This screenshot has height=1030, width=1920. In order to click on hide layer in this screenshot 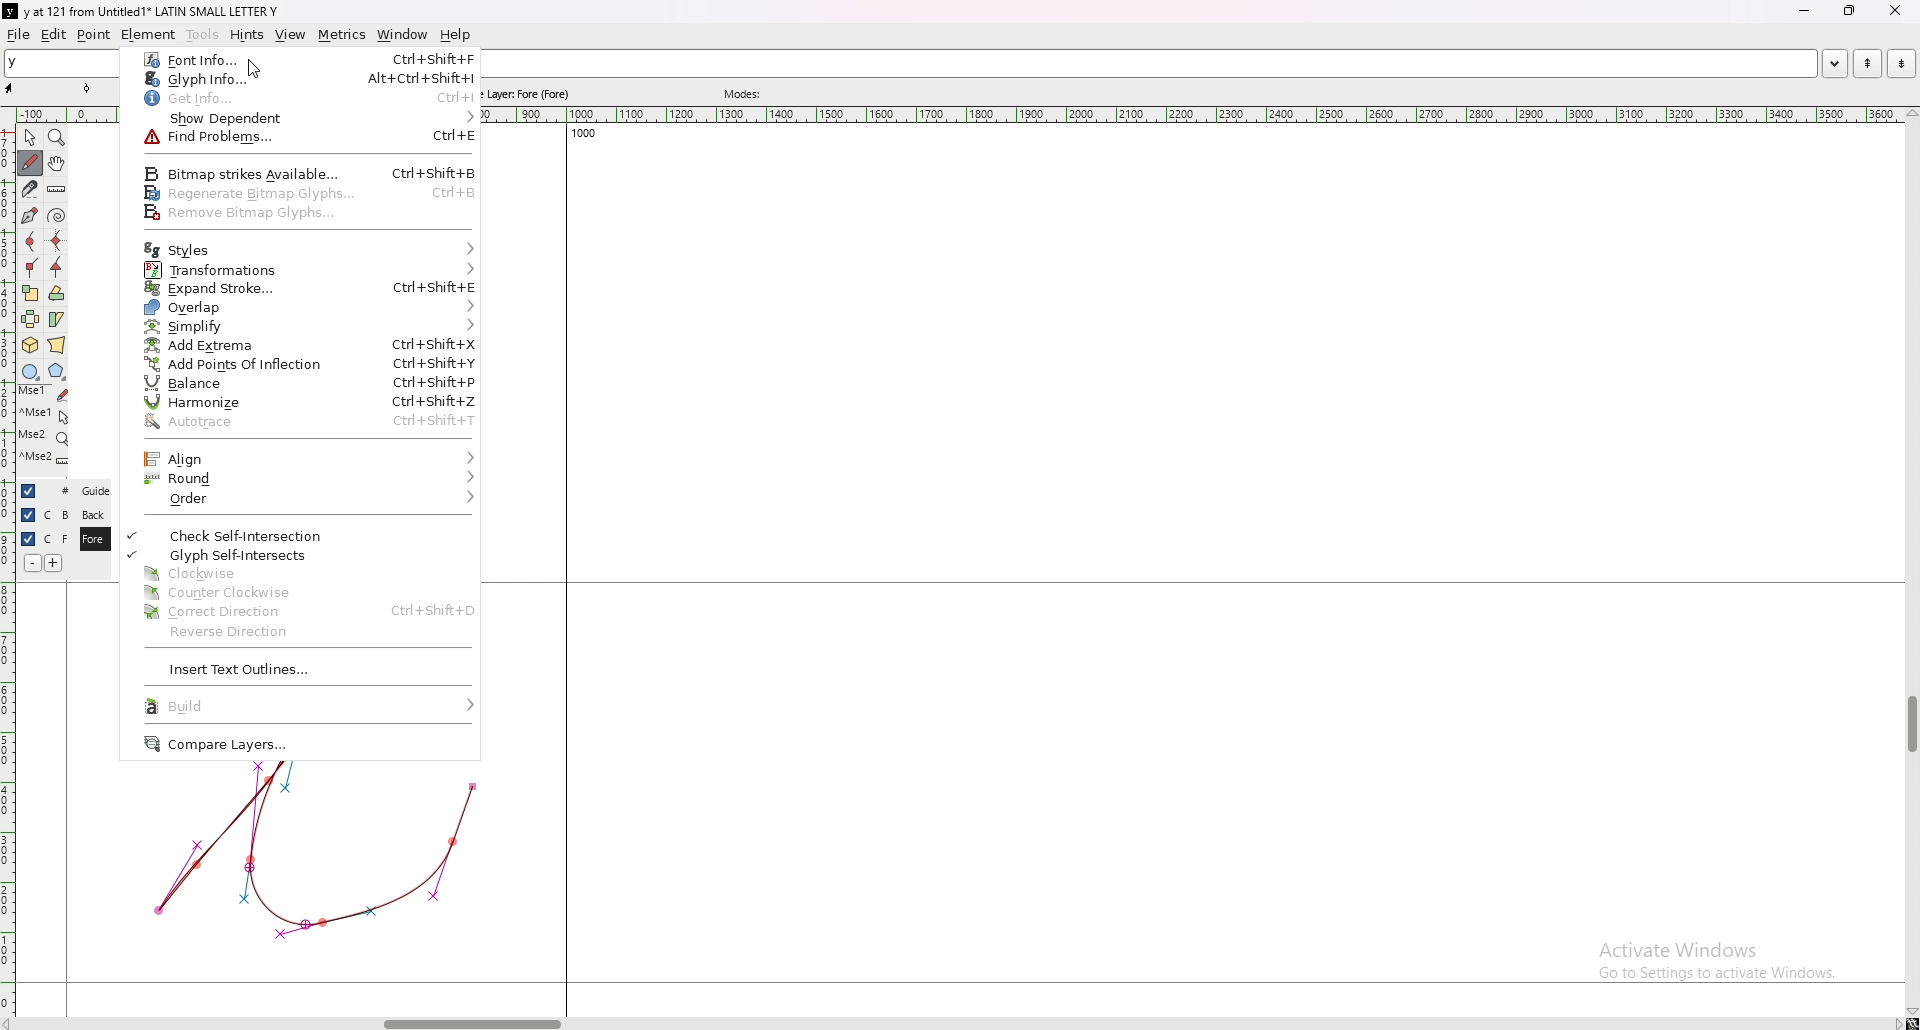, I will do `click(28, 515)`.